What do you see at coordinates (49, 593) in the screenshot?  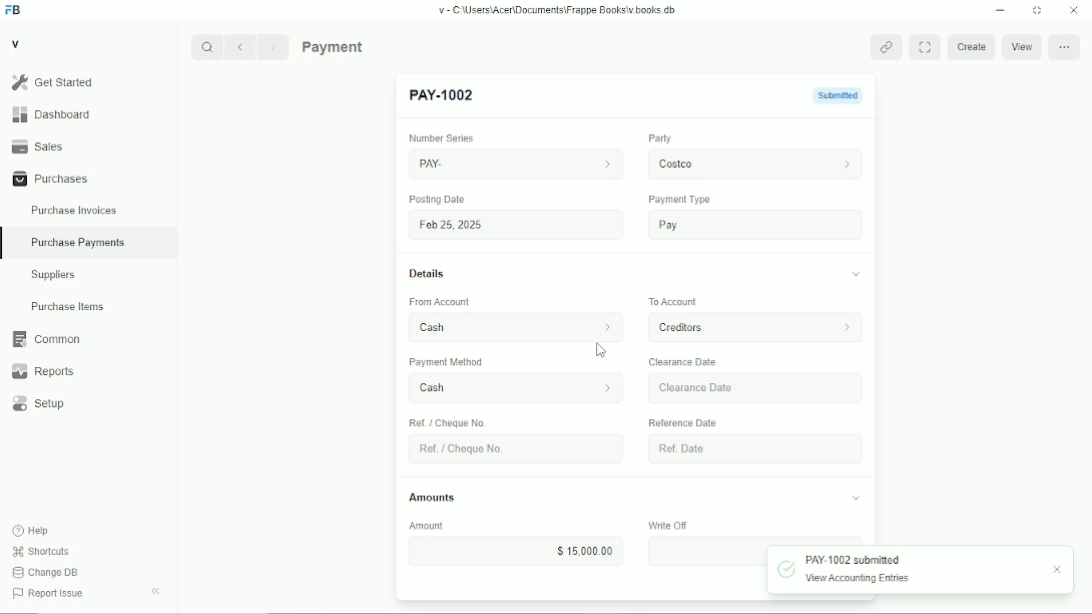 I see `Report Issue` at bounding box center [49, 593].